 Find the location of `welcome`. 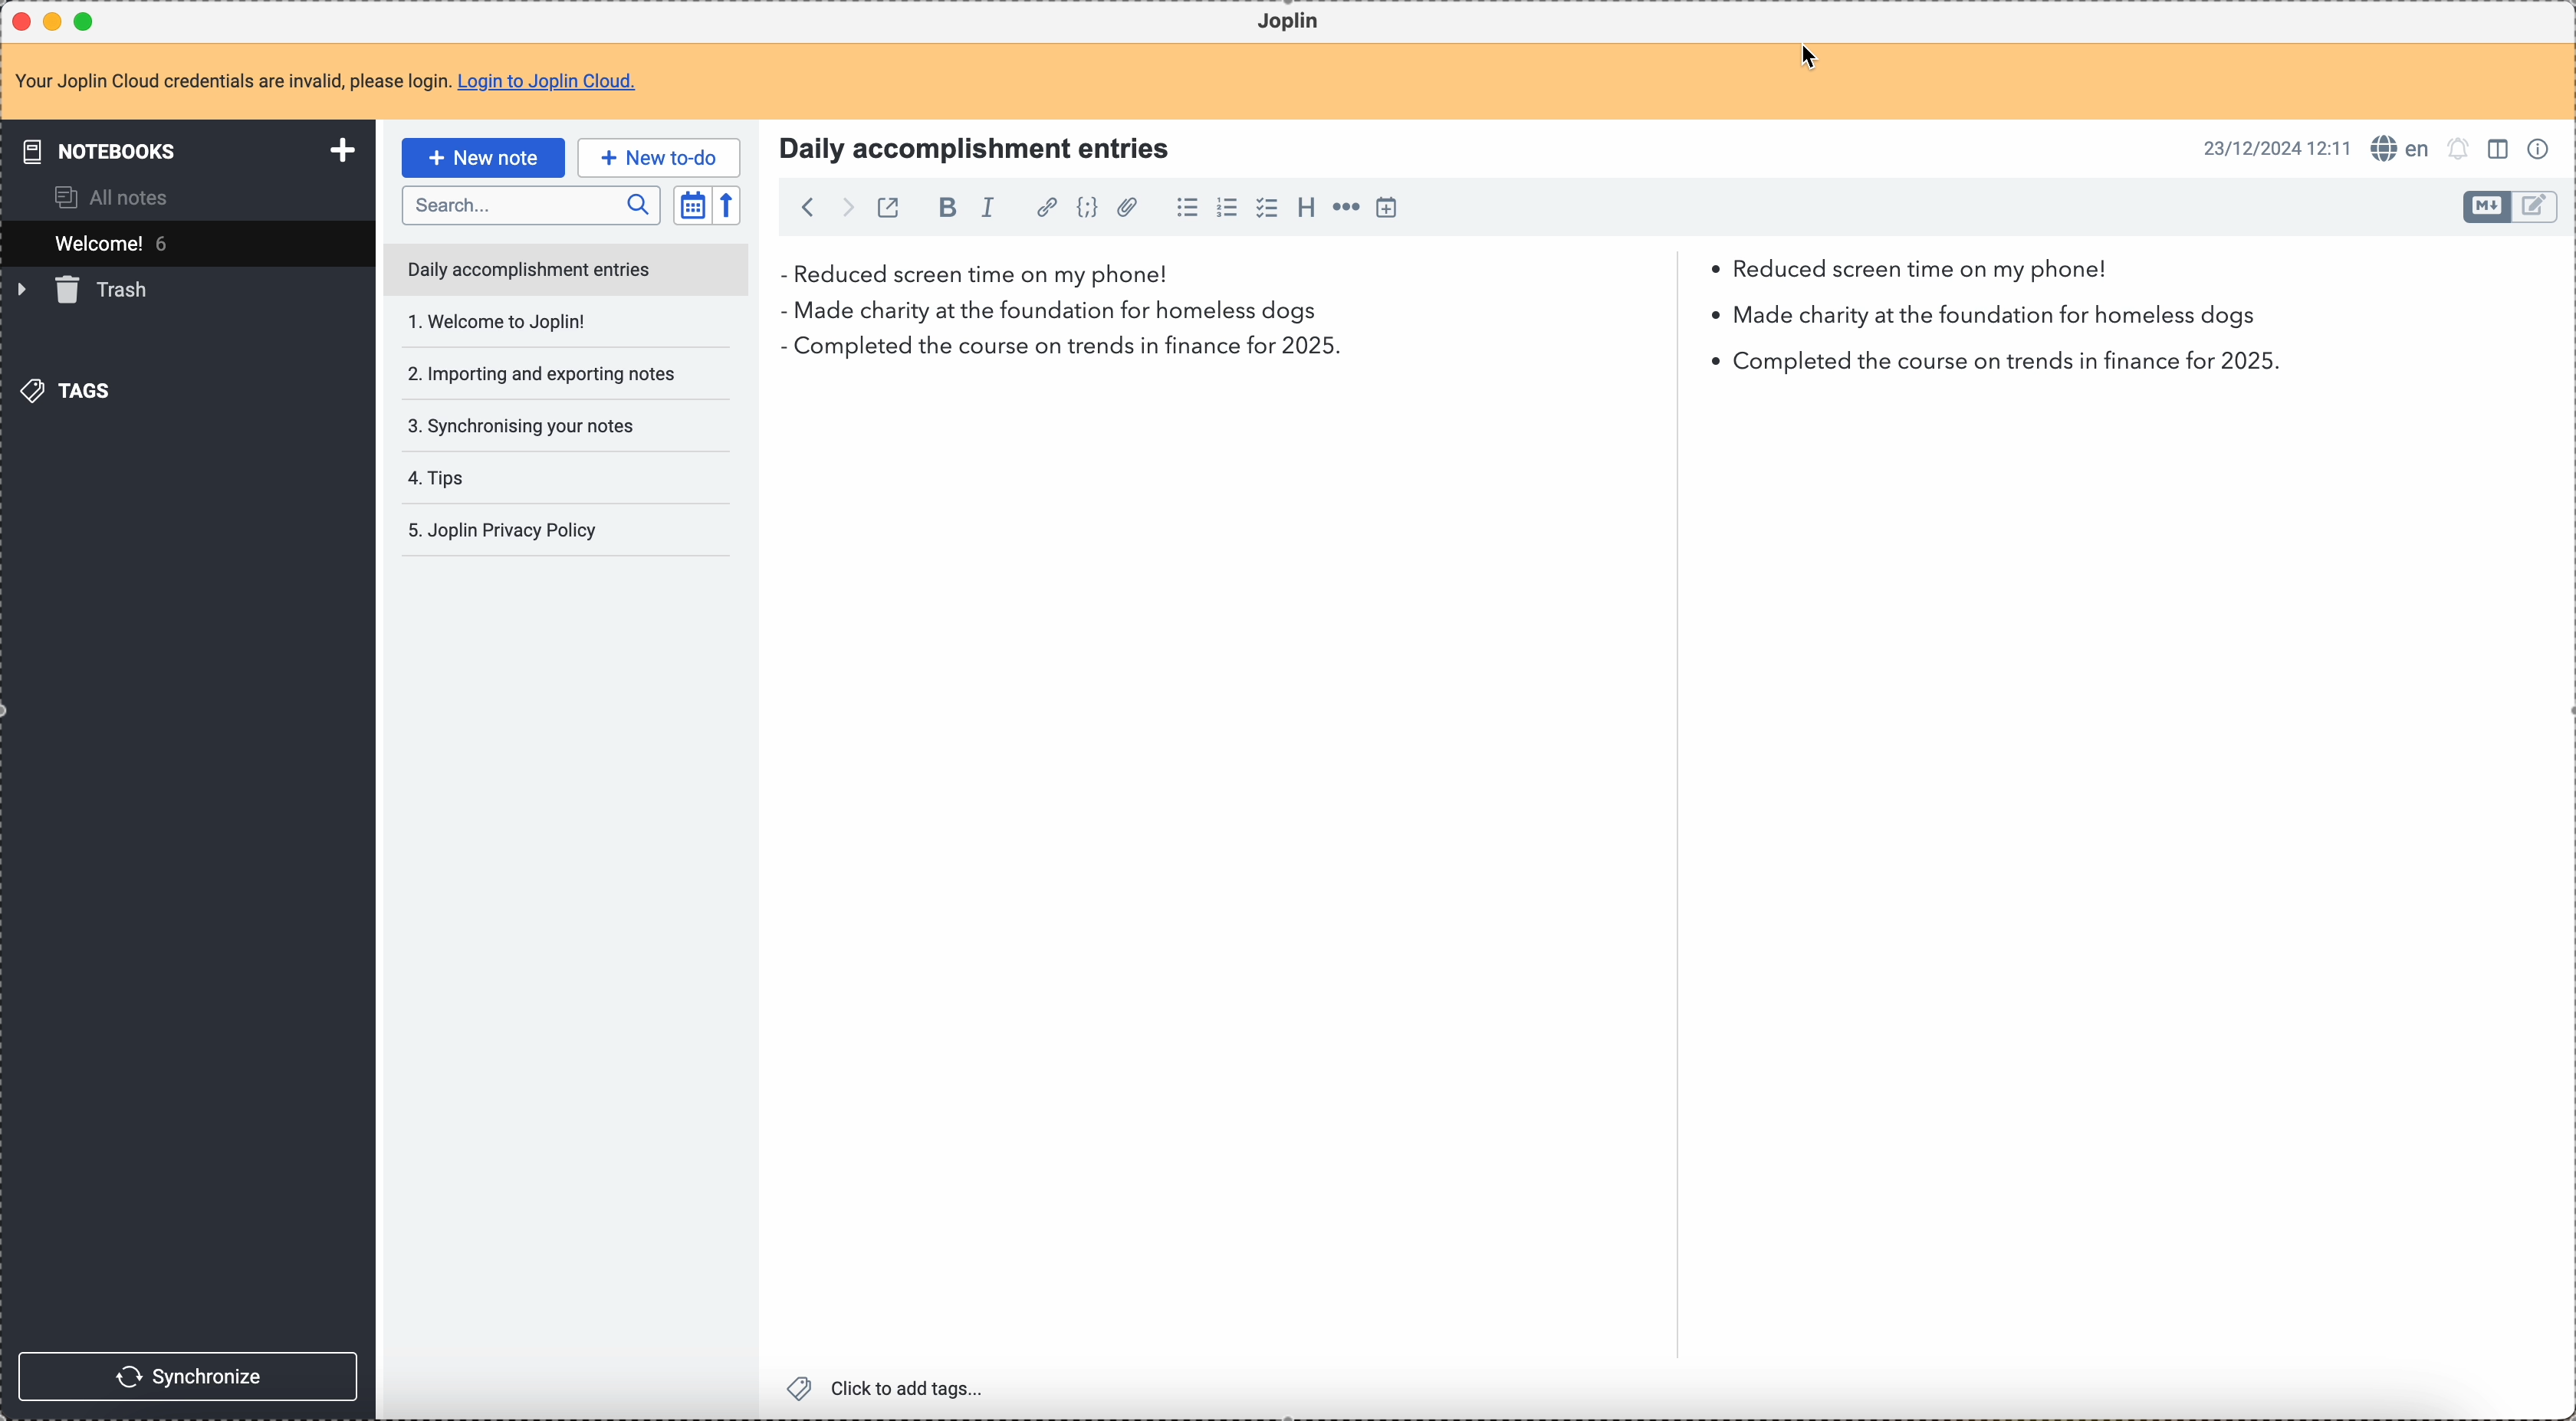

welcome is located at coordinates (185, 243).